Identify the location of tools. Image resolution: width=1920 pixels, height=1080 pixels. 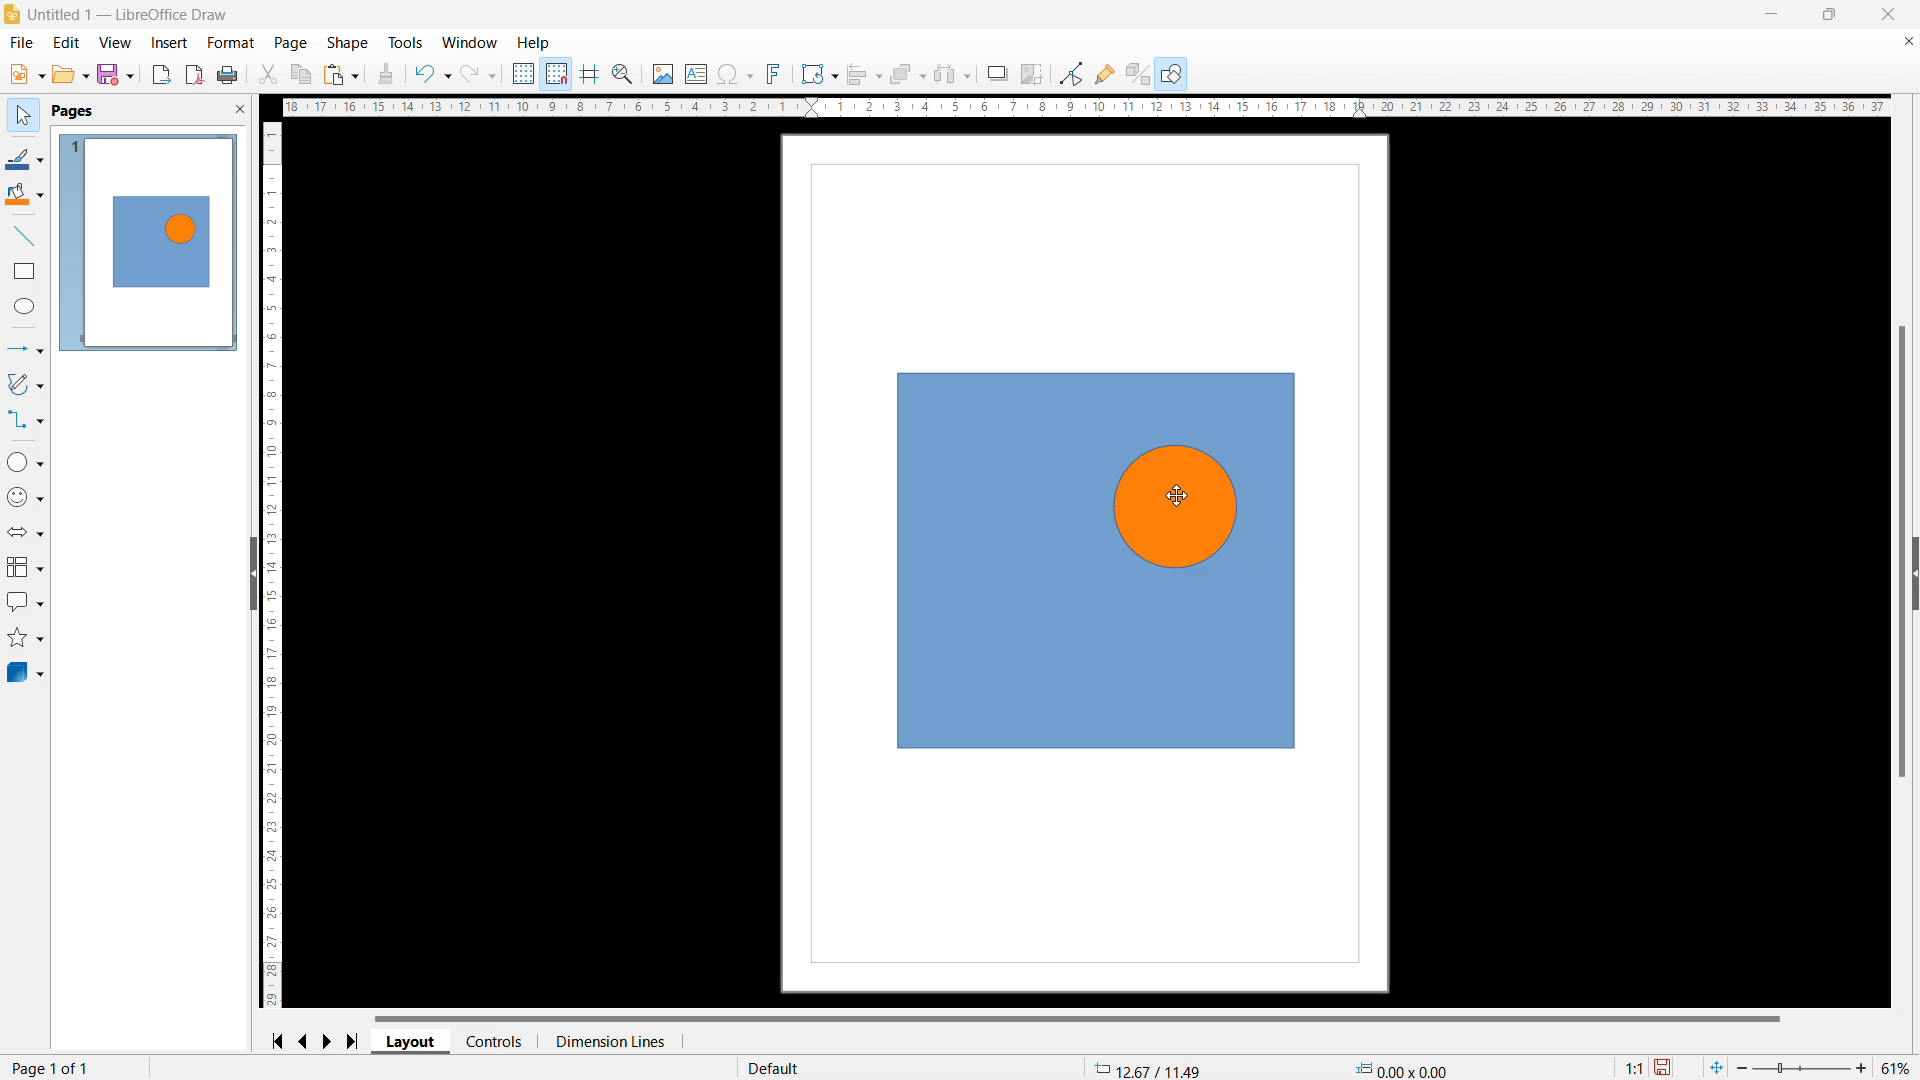
(406, 42).